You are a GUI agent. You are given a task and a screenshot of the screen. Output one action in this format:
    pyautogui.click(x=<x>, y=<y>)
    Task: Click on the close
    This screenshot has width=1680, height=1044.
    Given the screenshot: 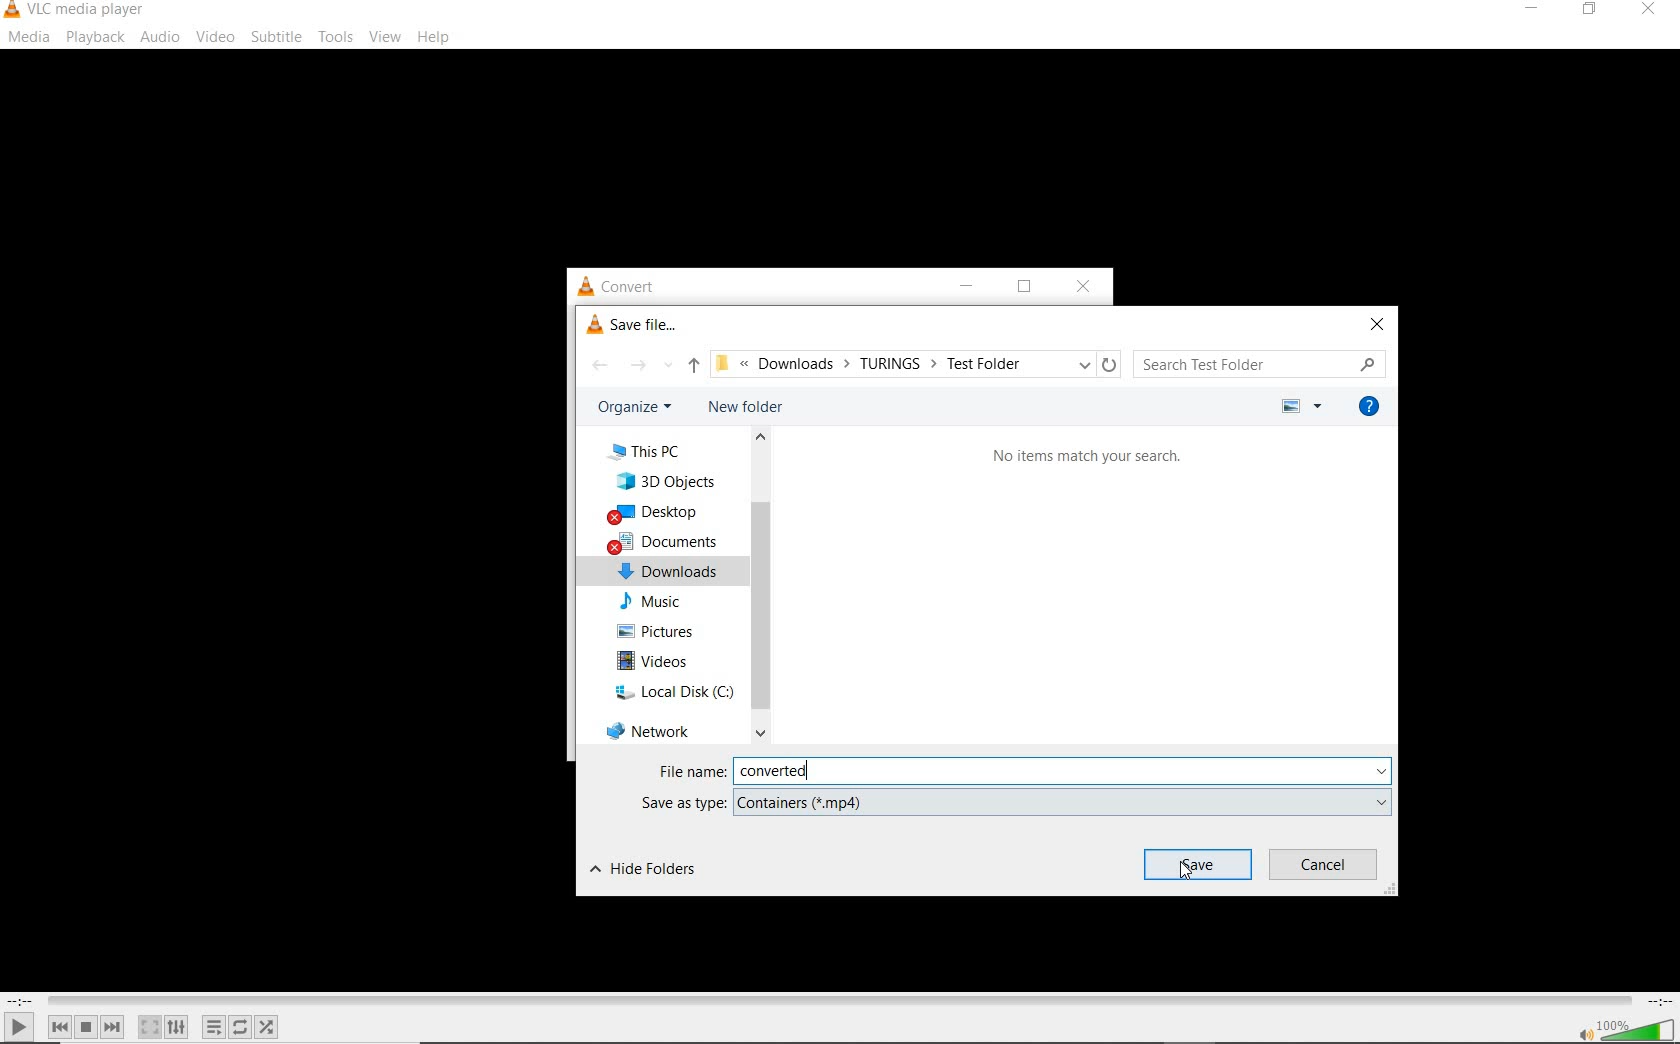 What is the action you would take?
    pyautogui.click(x=1082, y=285)
    